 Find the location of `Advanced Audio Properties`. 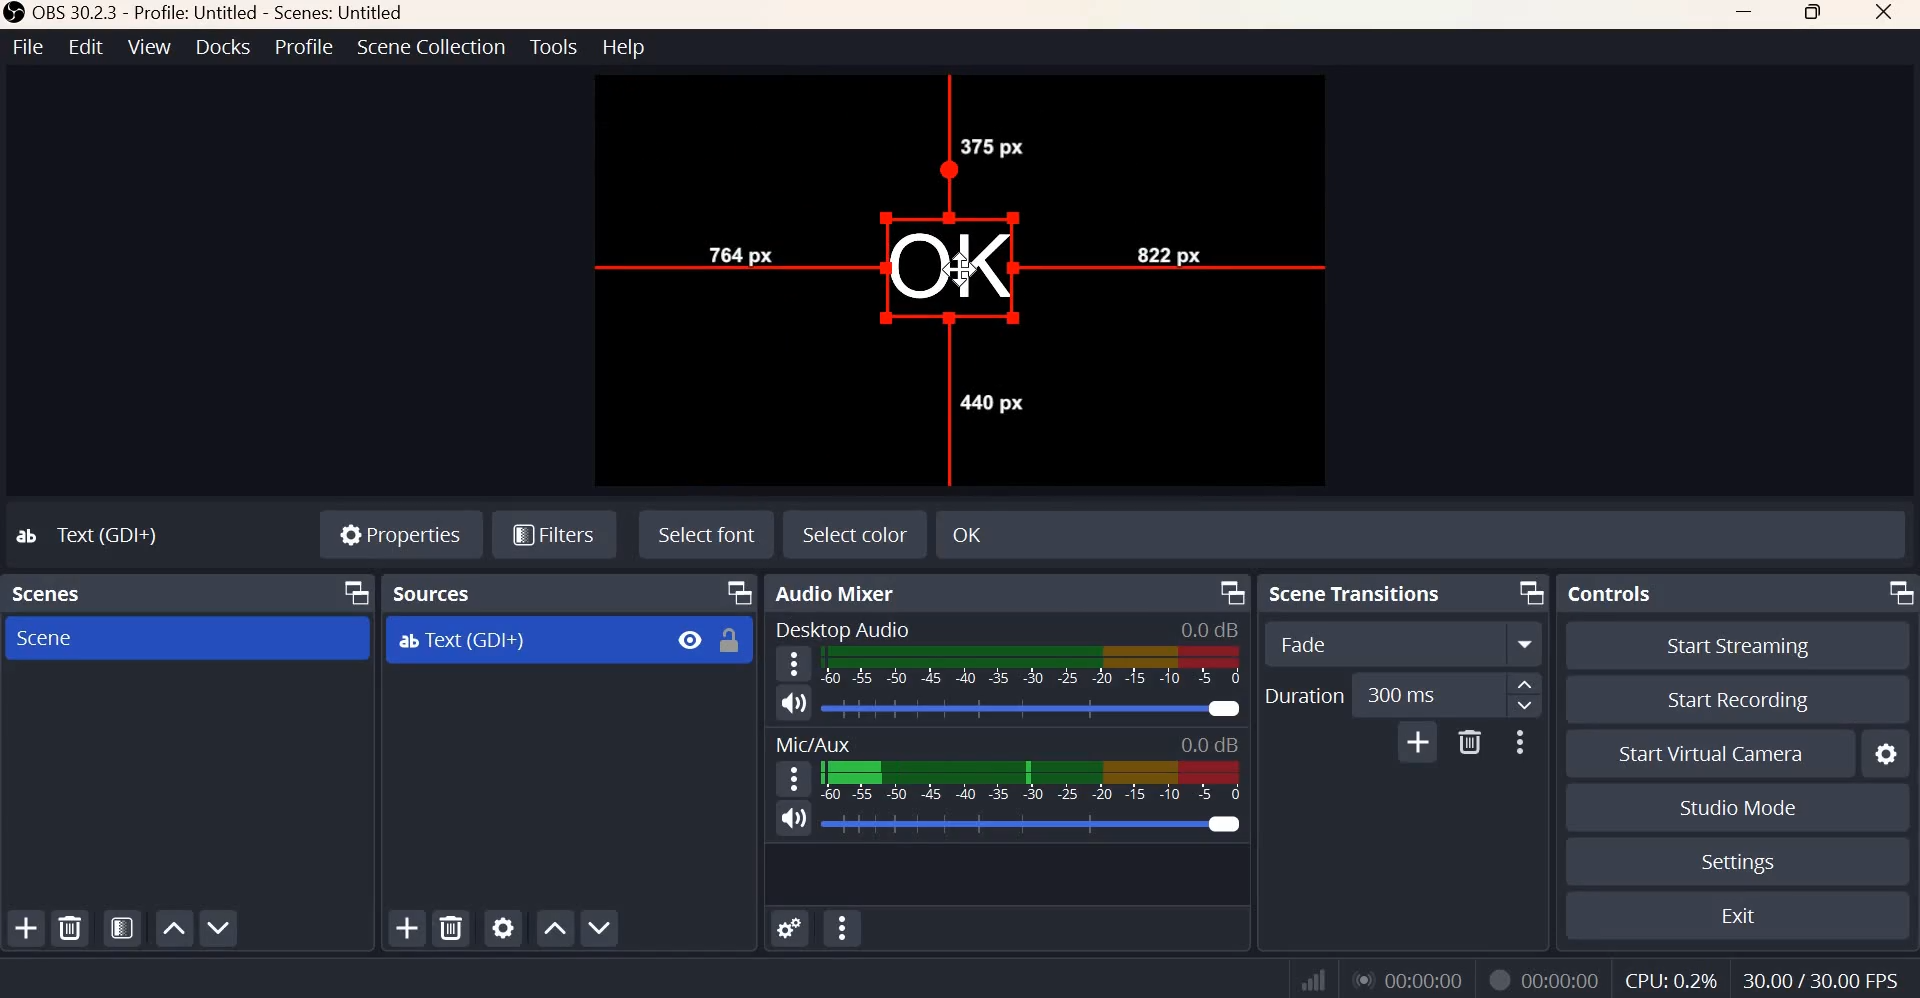

Advanced Audio Properties is located at coordinates (789, 928).